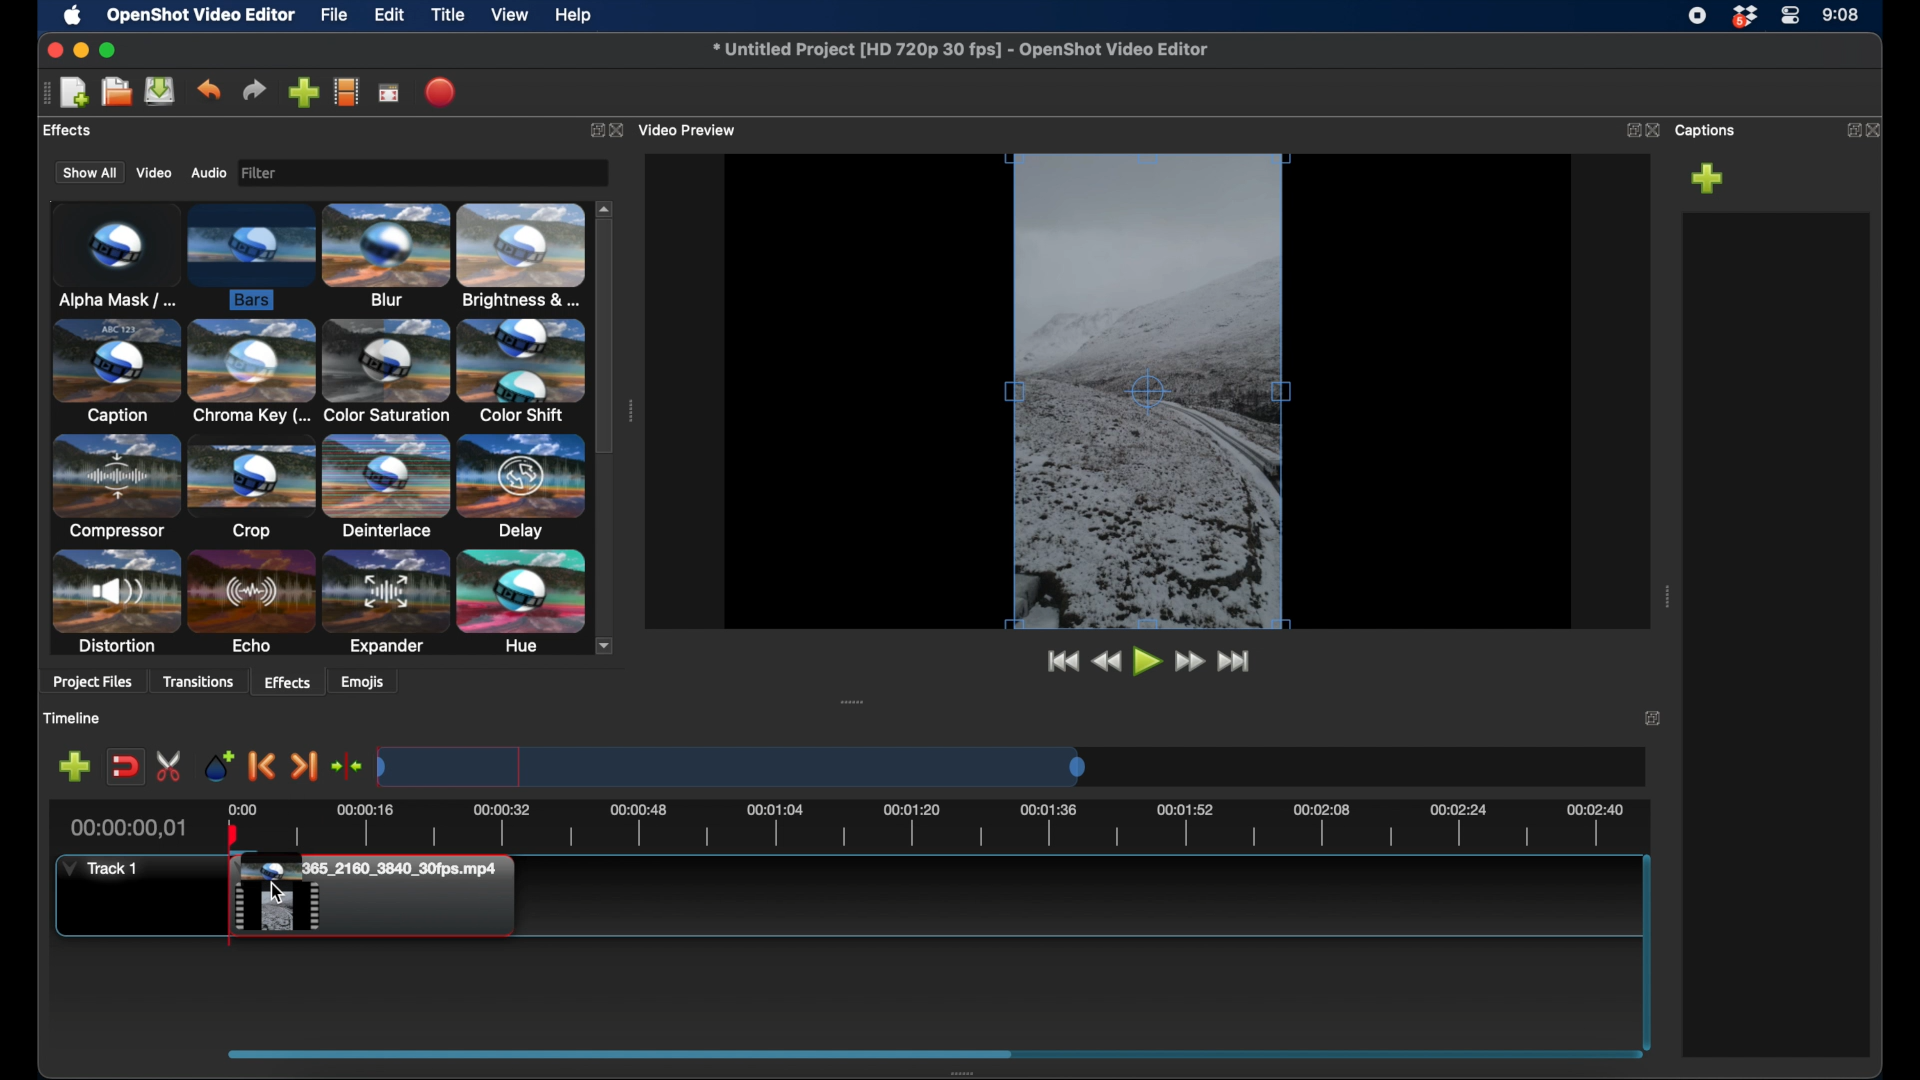 This screenshot has height=1080, width=1920. What do you see at coordinates (240, 807) in the screenshot?
I see `0.00` at bounding box center [240, 807].